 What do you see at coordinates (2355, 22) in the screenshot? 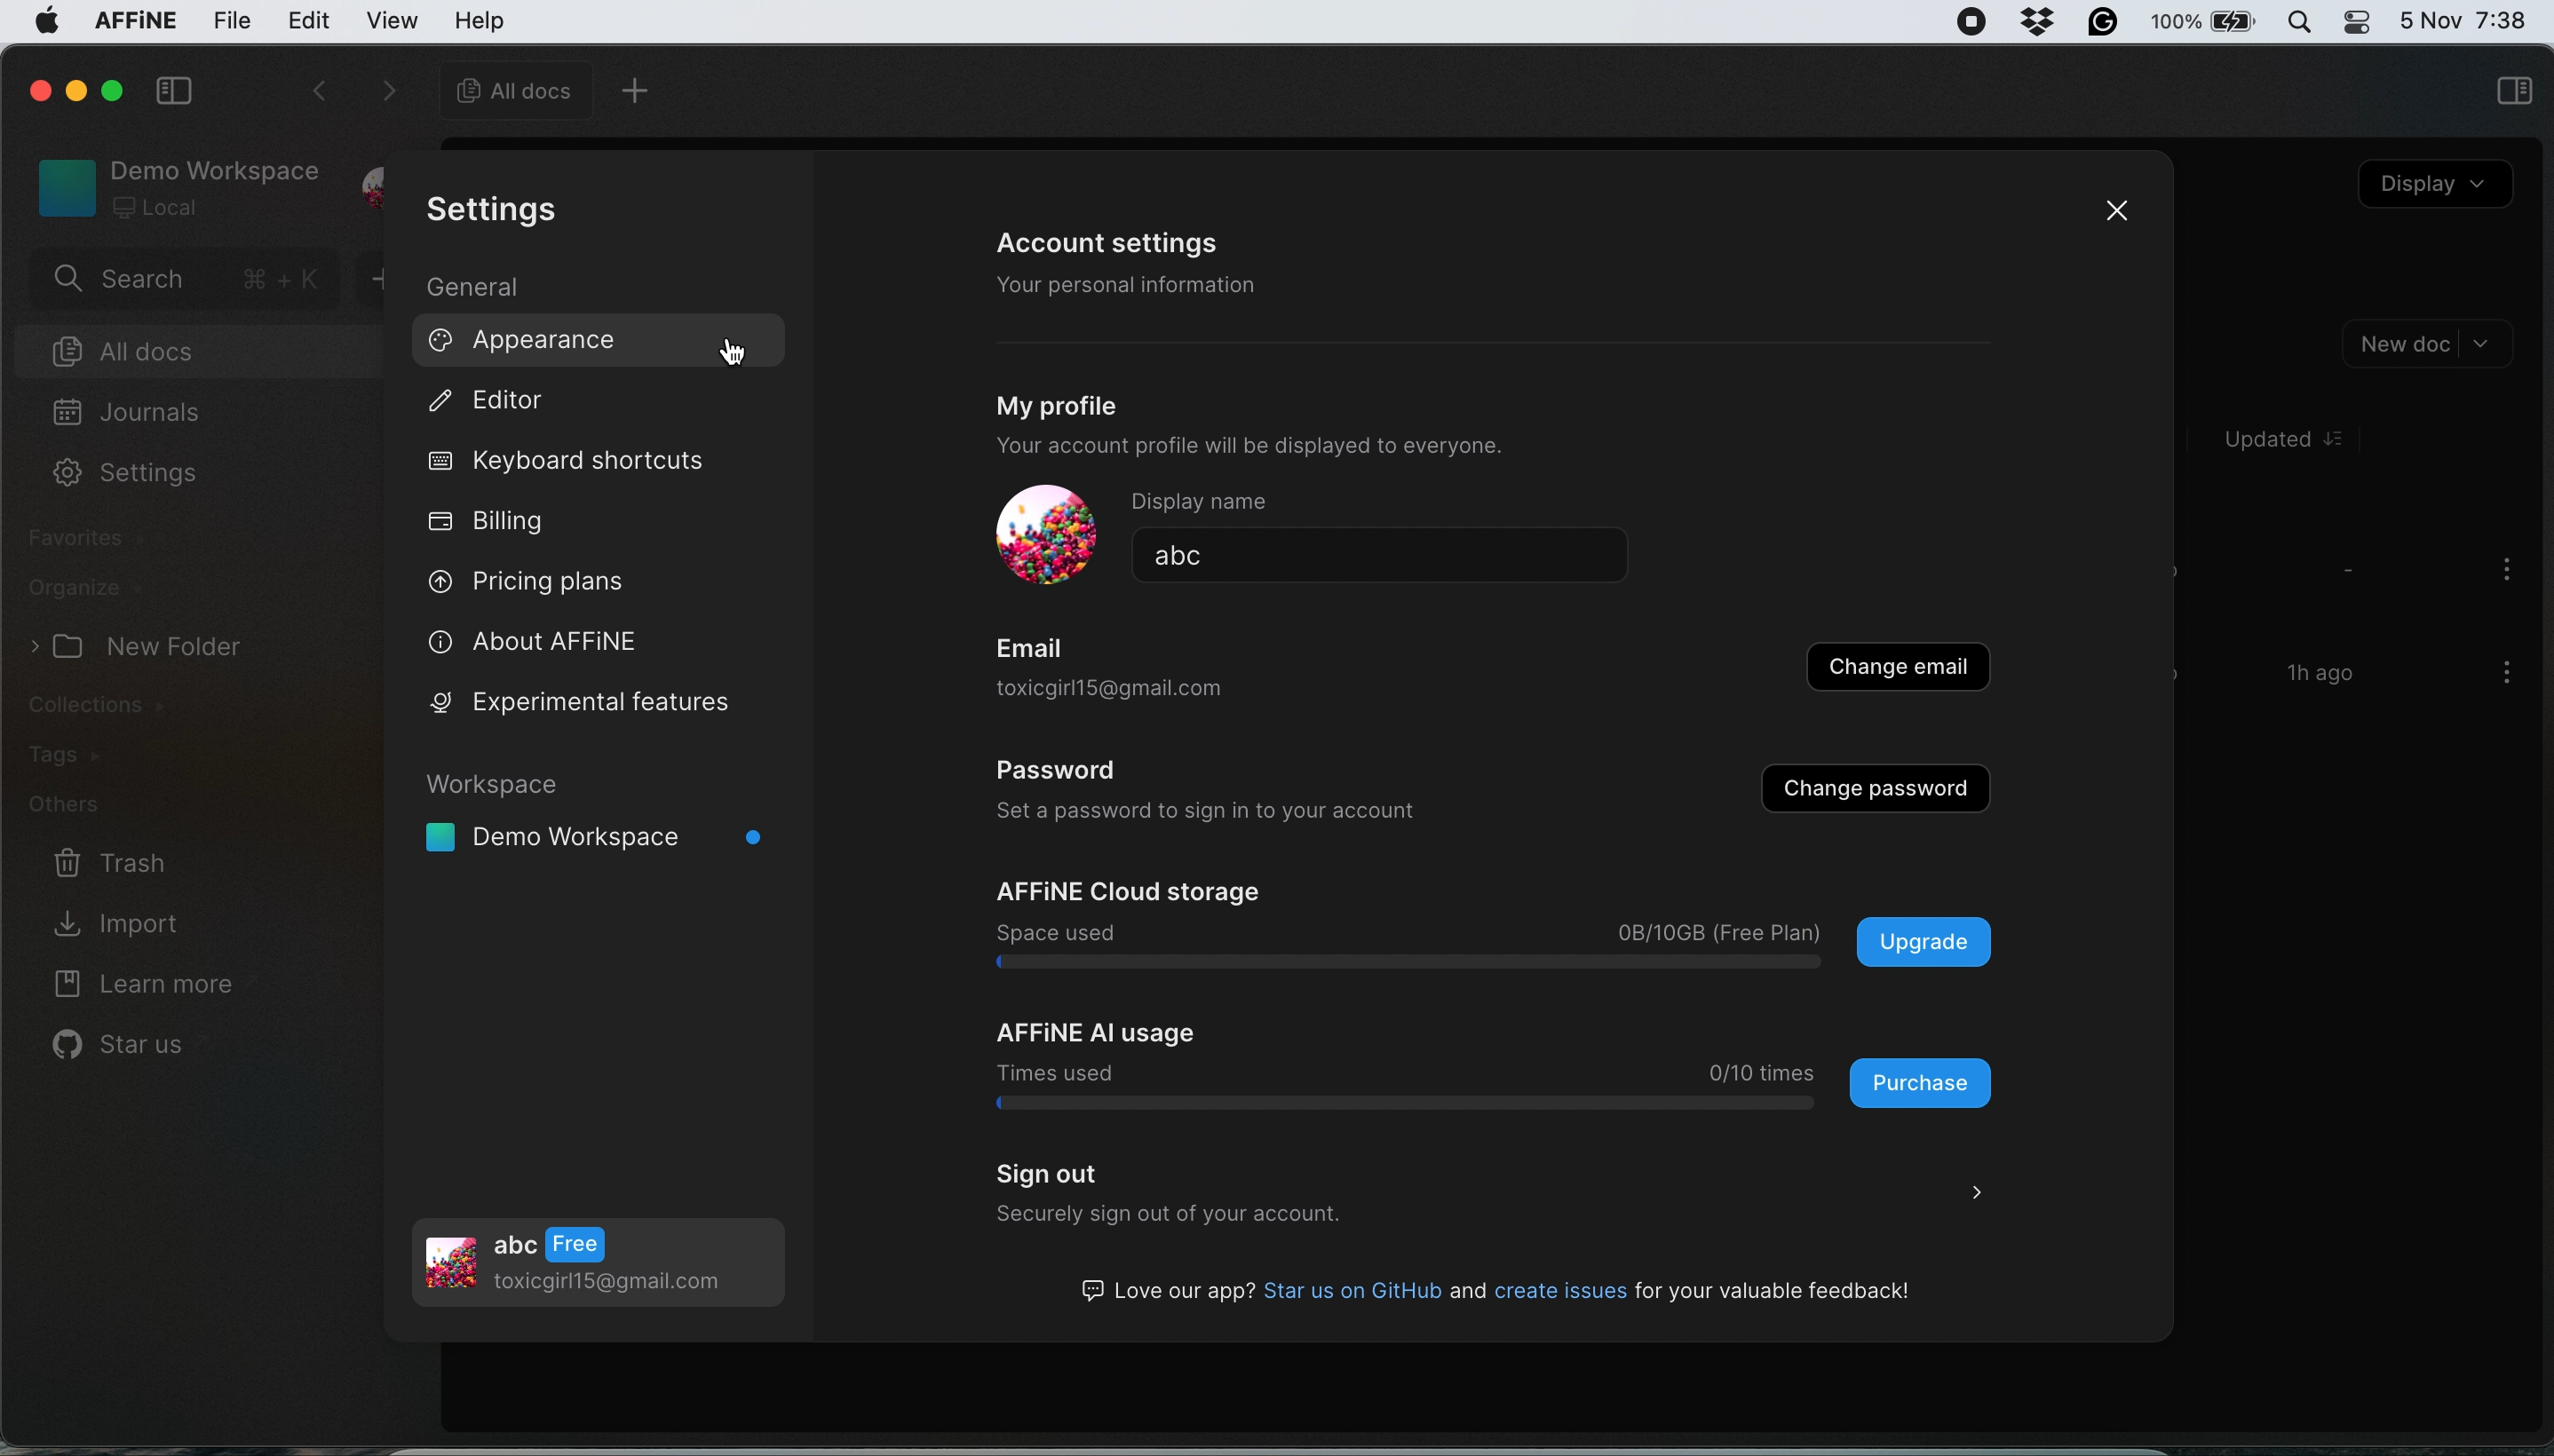
I see `control center` at bounding box center [2355, 22].